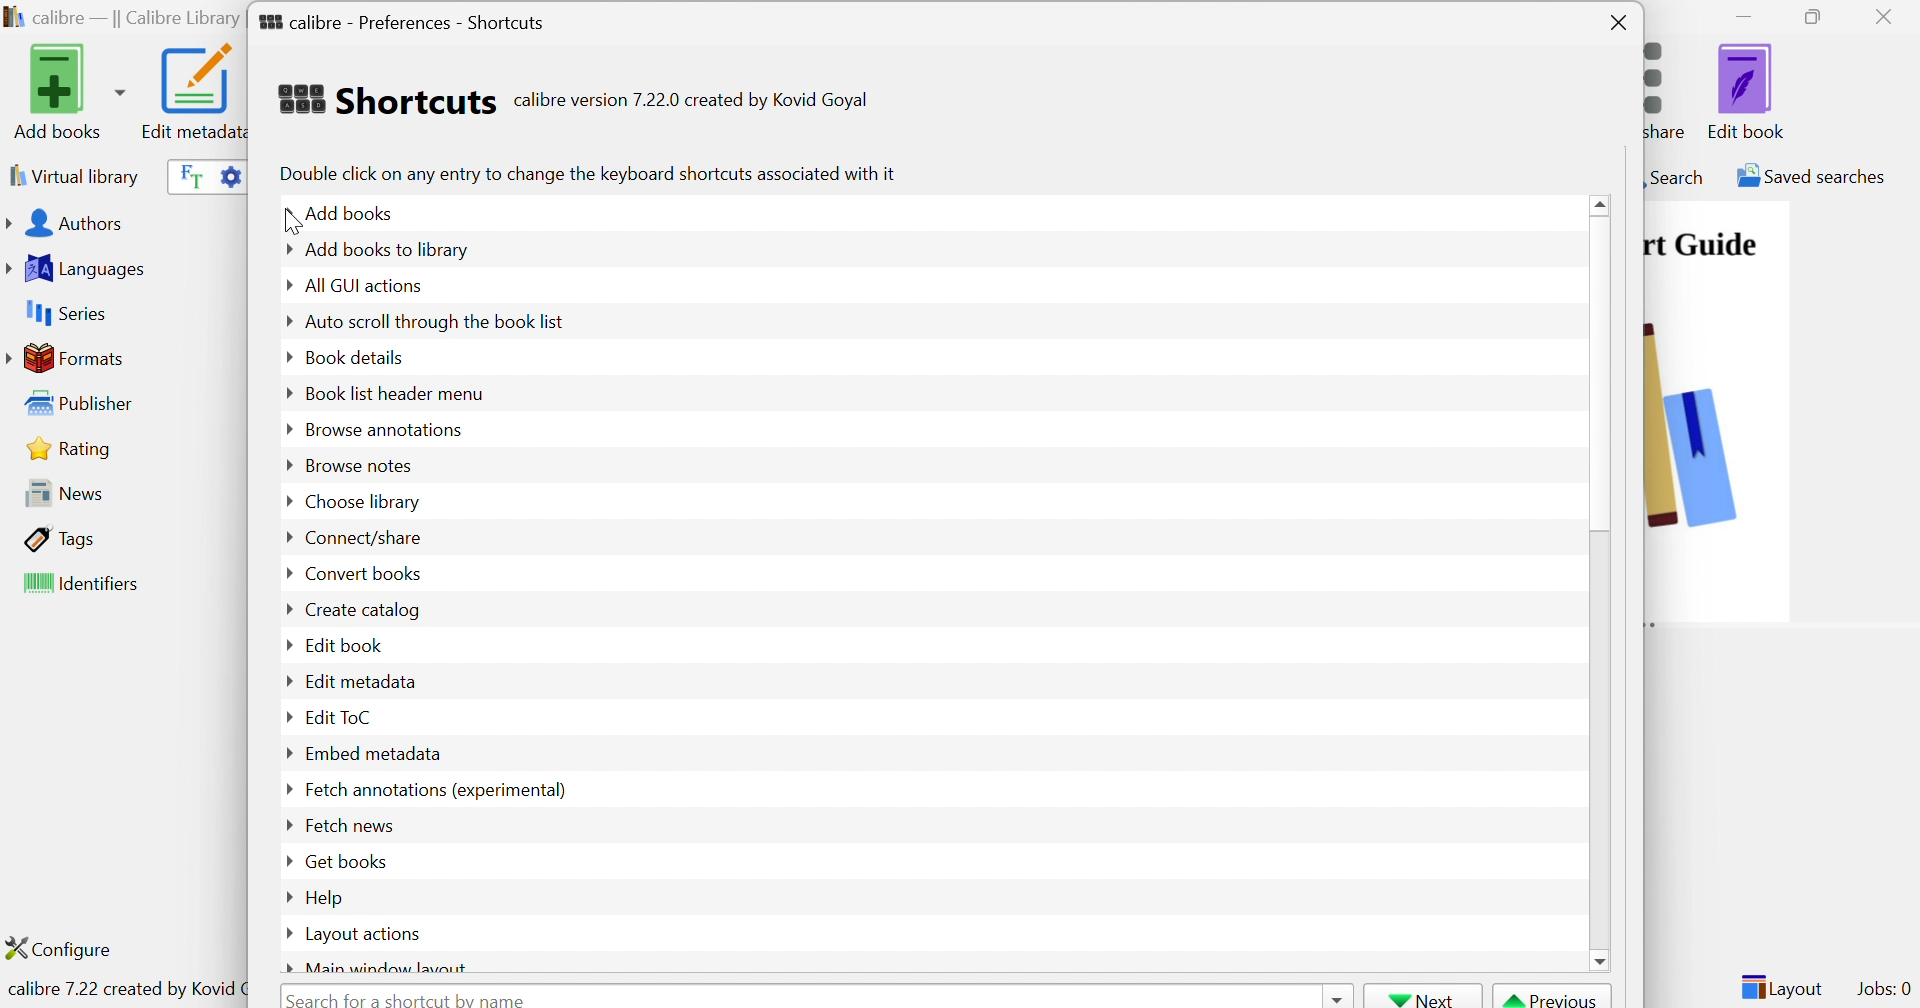 This screenshot has height=1008, width=1920. I want to click on Drop Down, so click(285, 826).